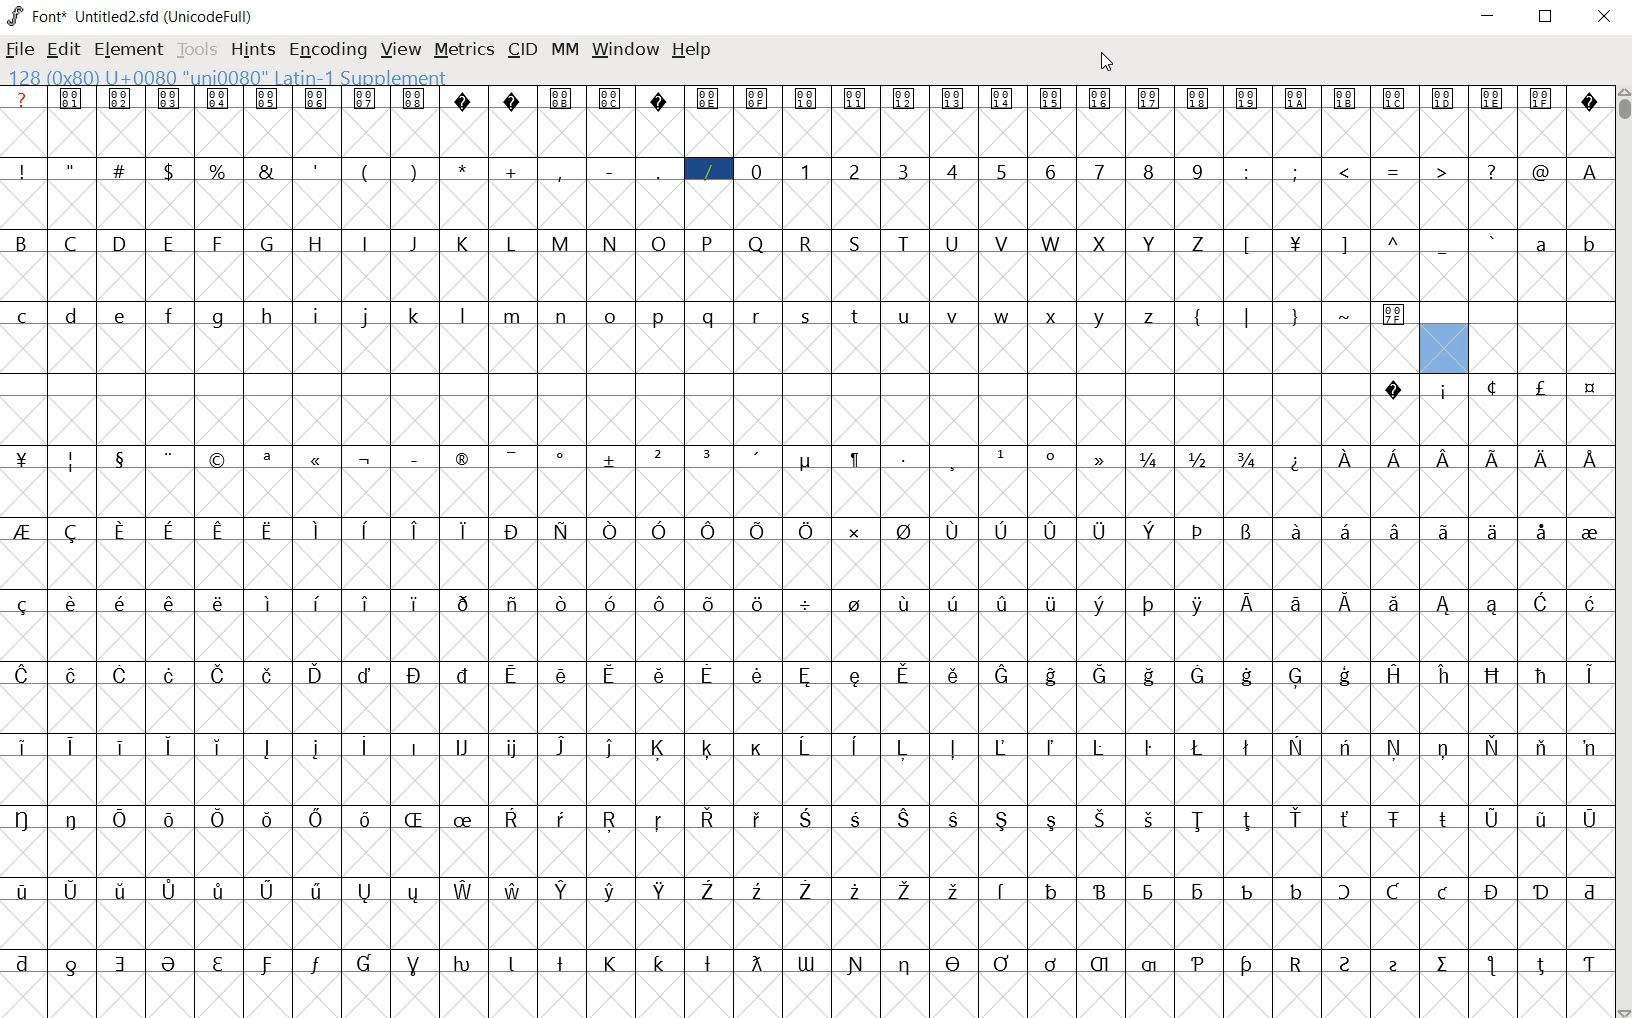 This screenshot has height=1018, width=1632. I want to click on glyph, so click(1590, 603).